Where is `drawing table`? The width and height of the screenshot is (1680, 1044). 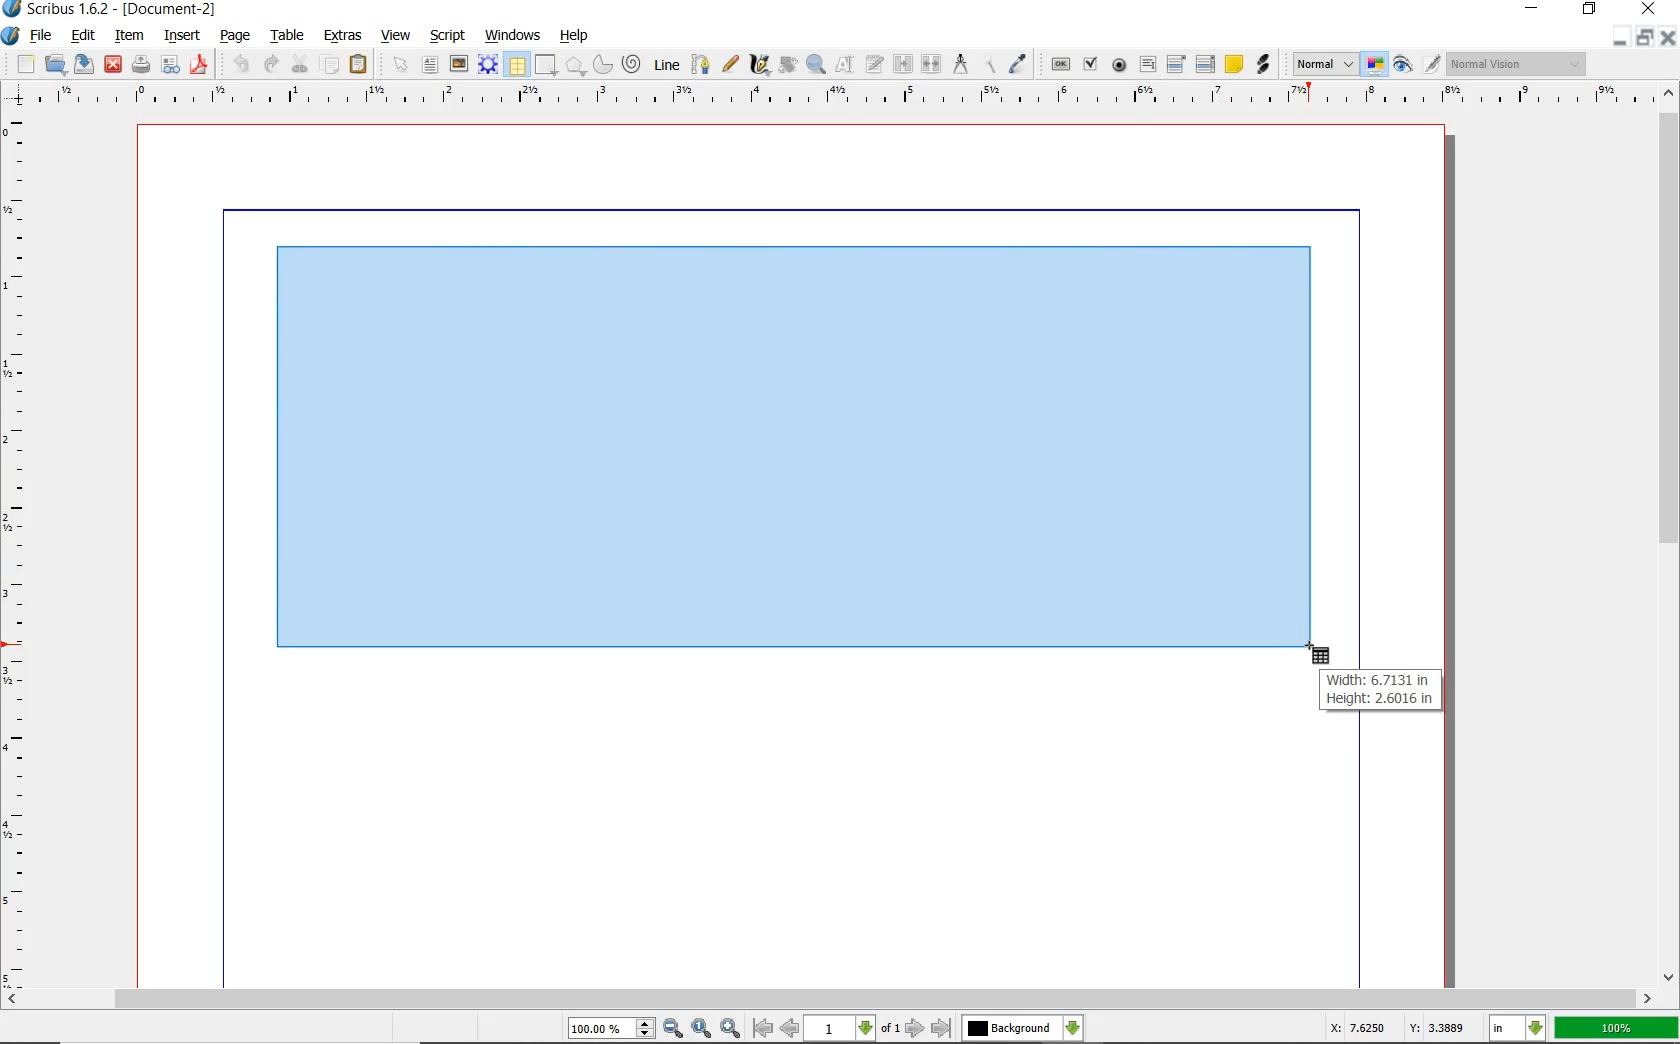 drawing table is located at coordinates (800, 452).